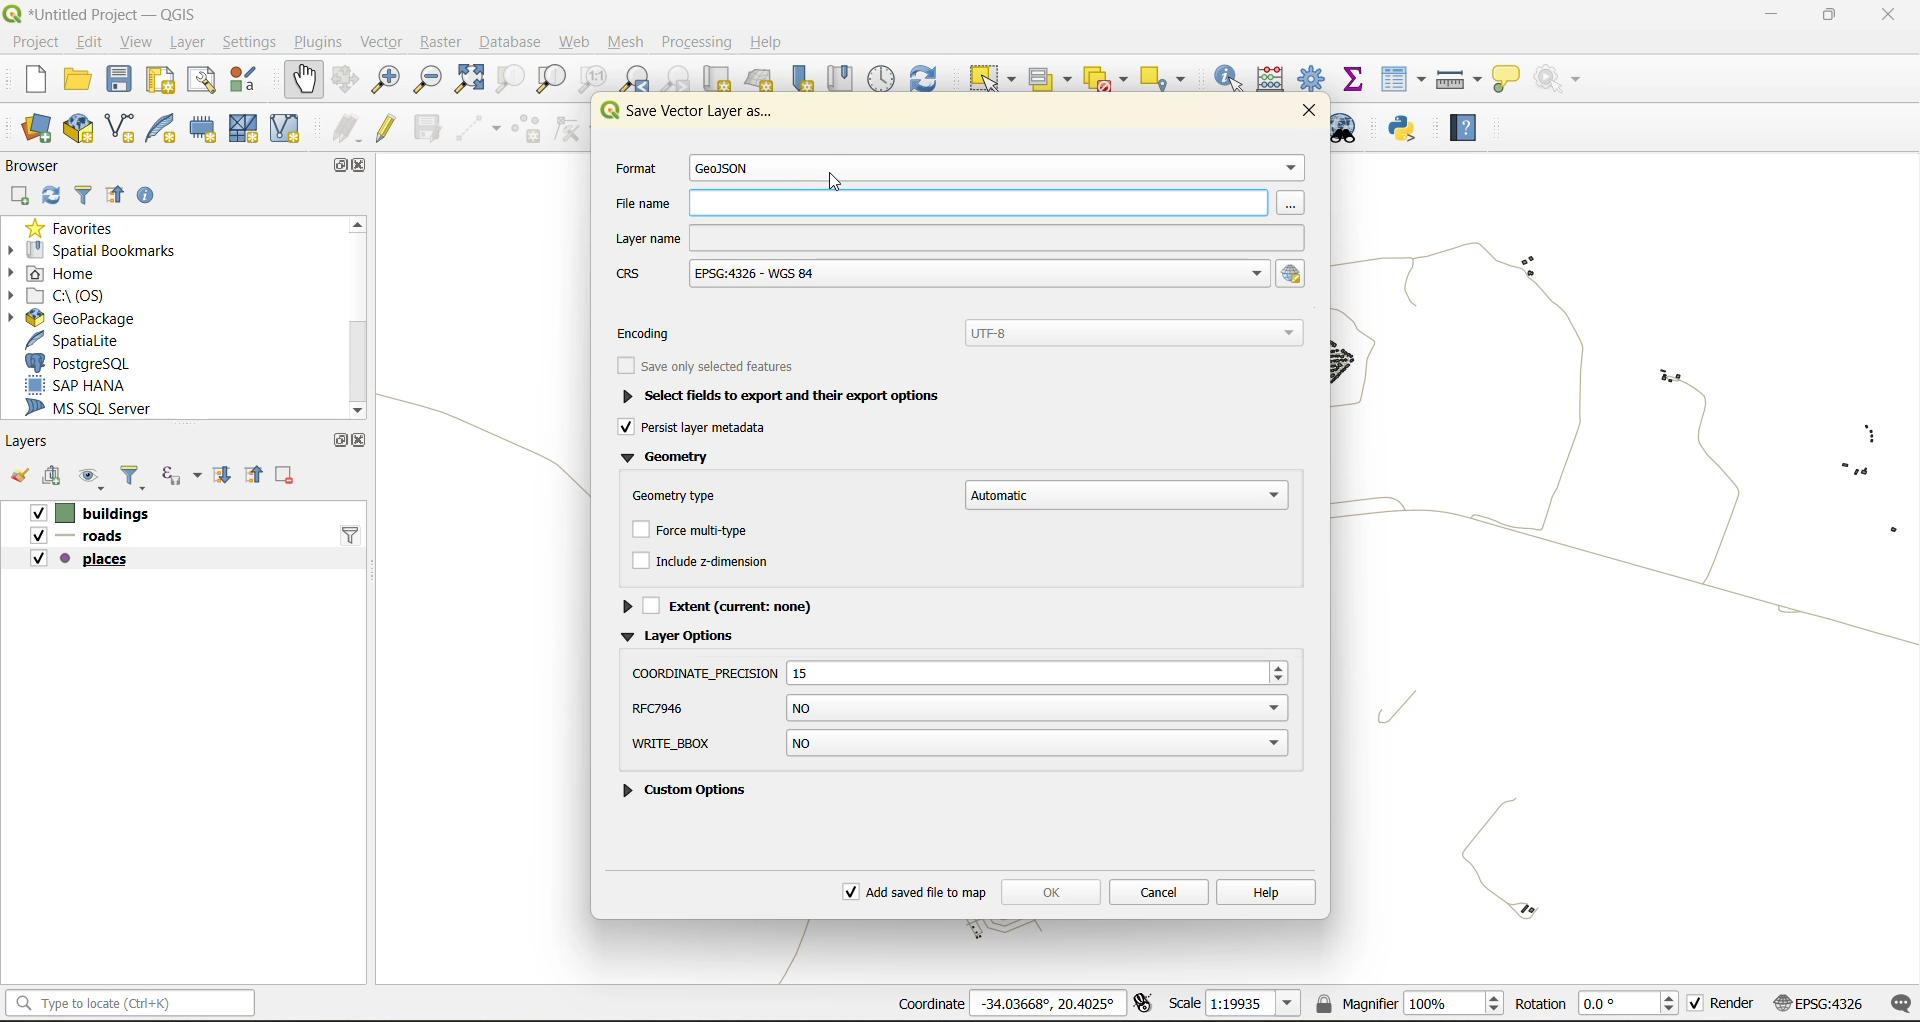 Image resolution: width=1920 pixels, height=1022 pixels. I want to click on zoom selection, so click(508, 80).